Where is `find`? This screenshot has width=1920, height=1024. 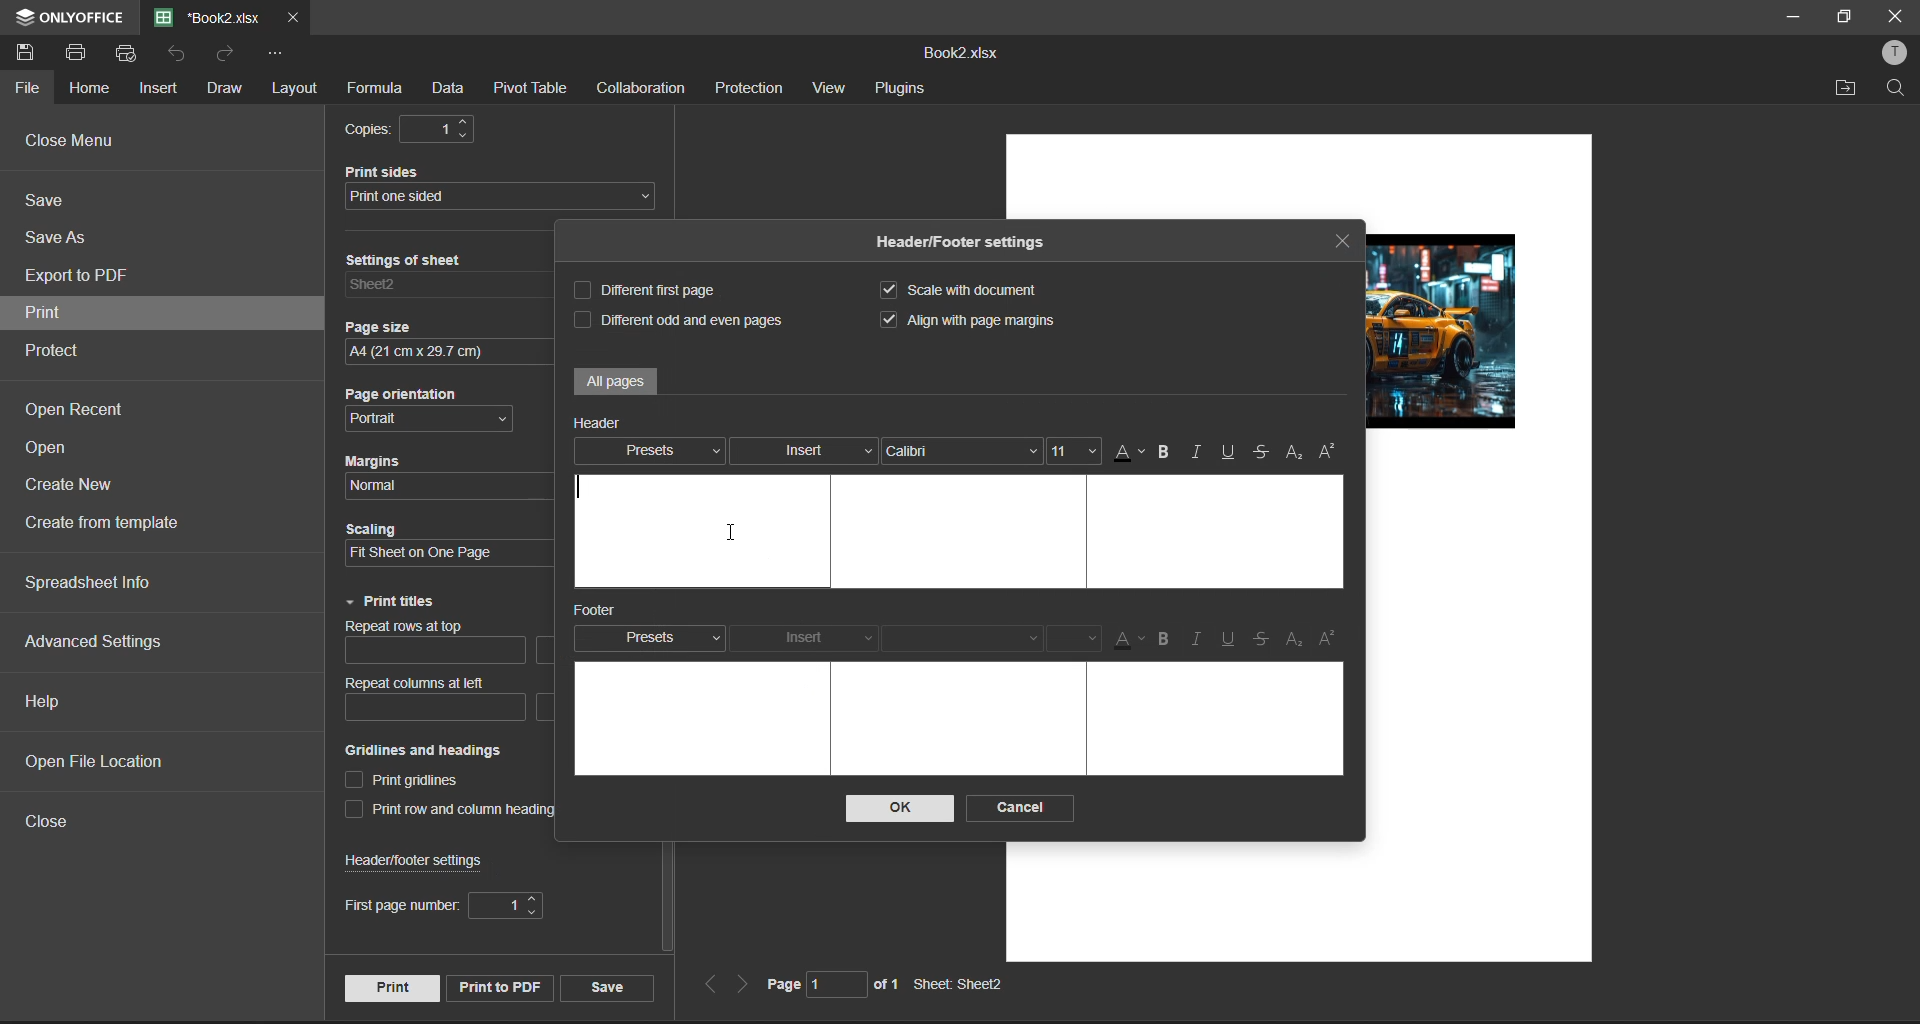
find is located at coordinates (1900, 89).